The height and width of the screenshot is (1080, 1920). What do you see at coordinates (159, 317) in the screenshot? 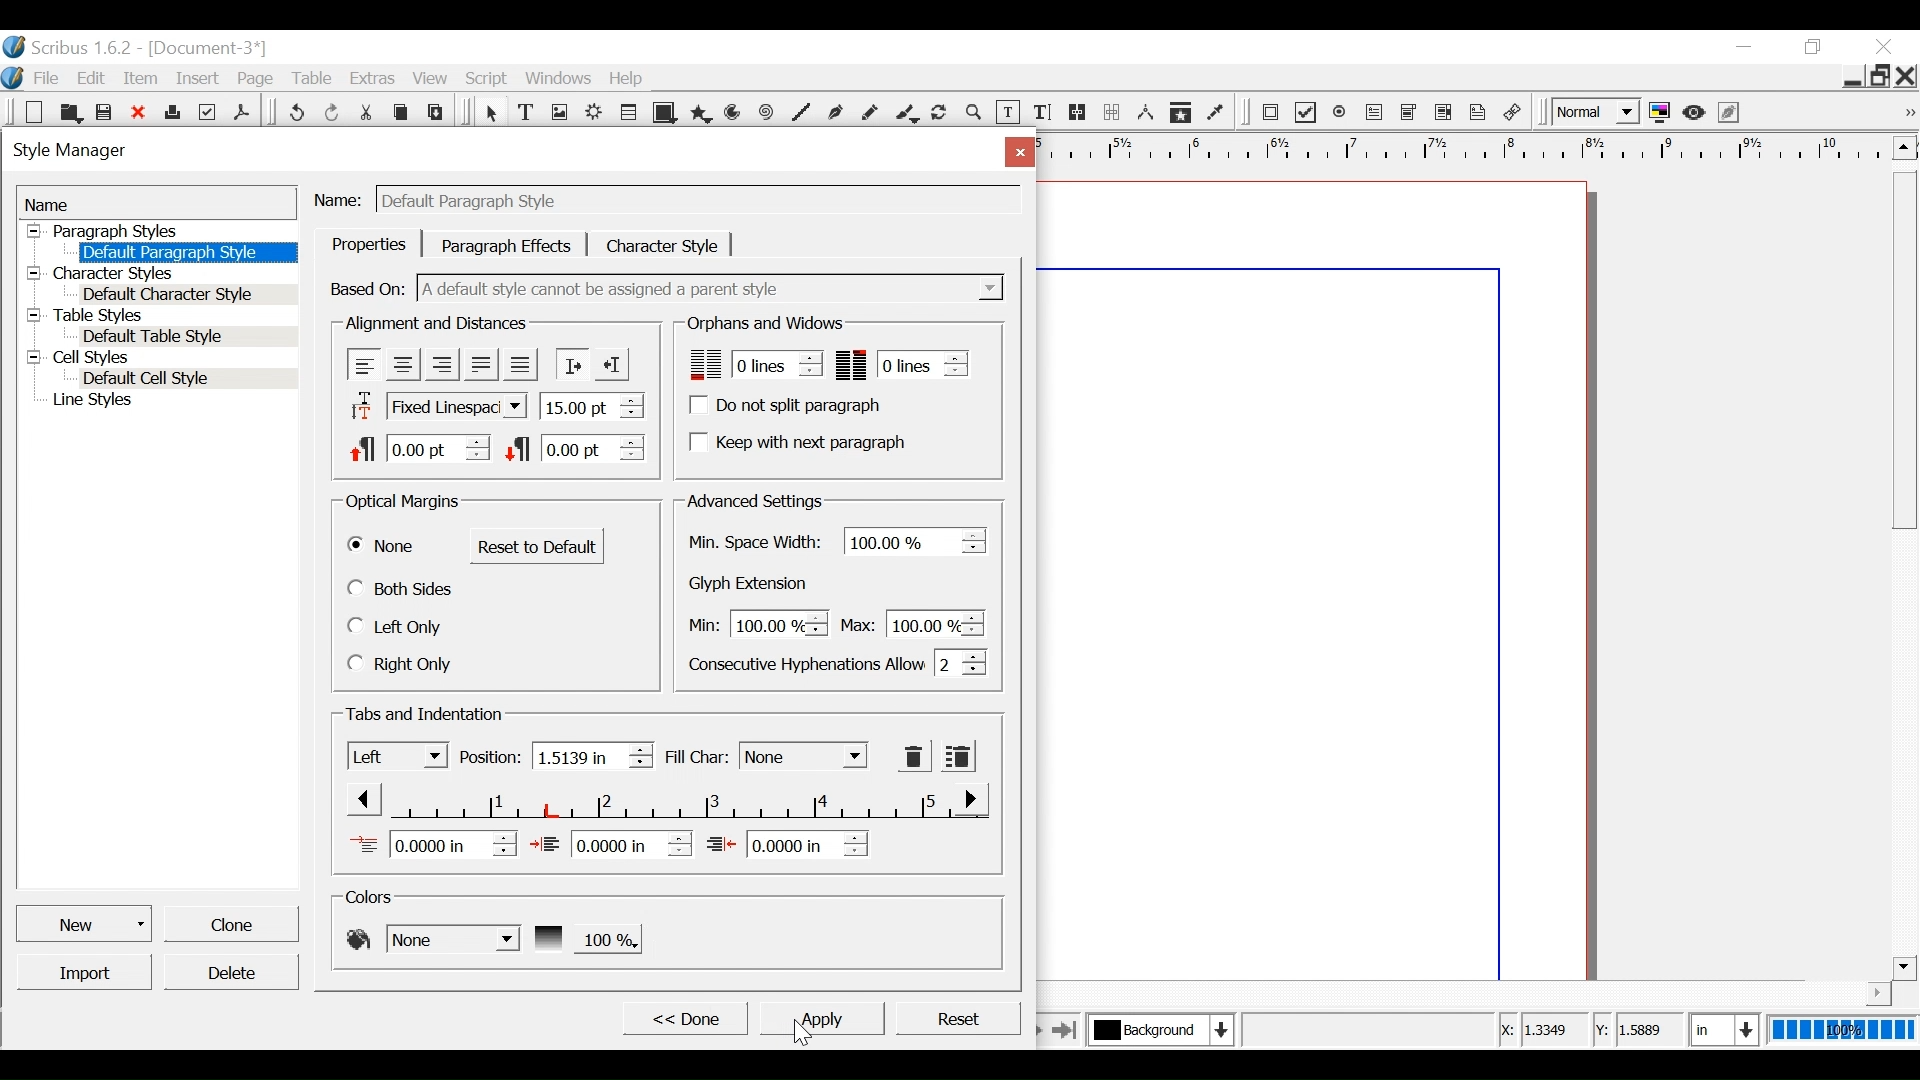
I see `Table Styles` at bounding box center [159, 317].